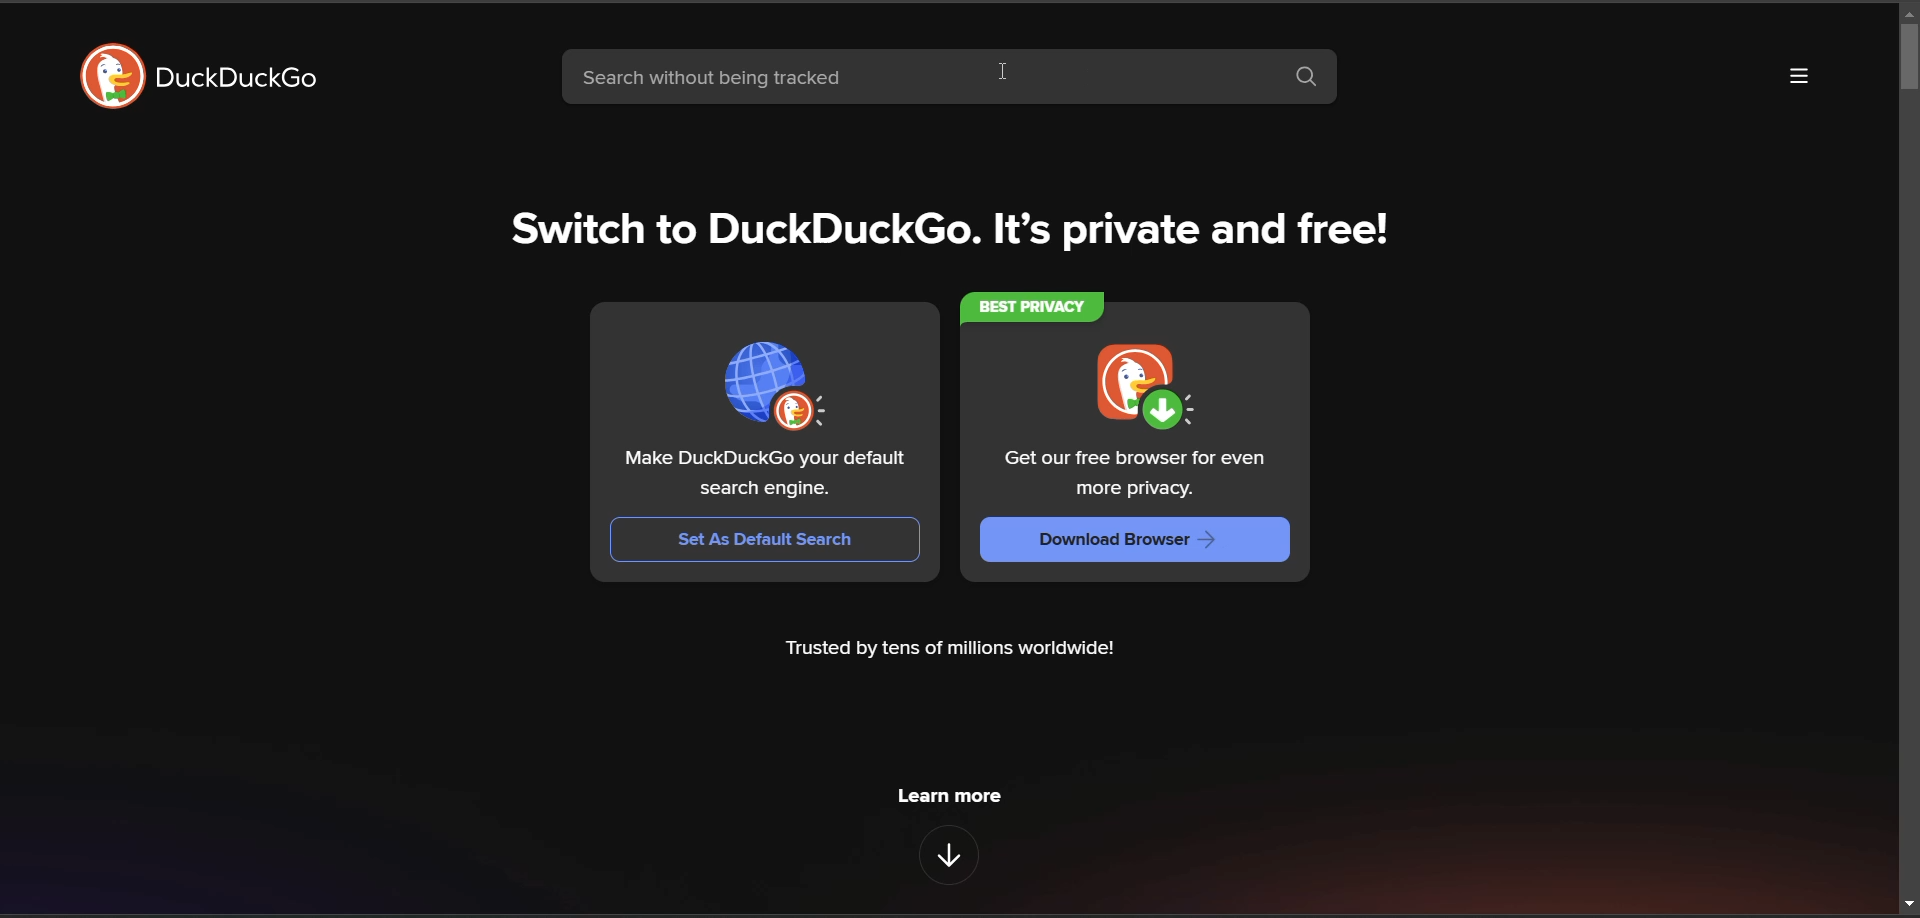 This screenshot has height=918, width=1920. I want to click on set as default search, so click(750, 540).